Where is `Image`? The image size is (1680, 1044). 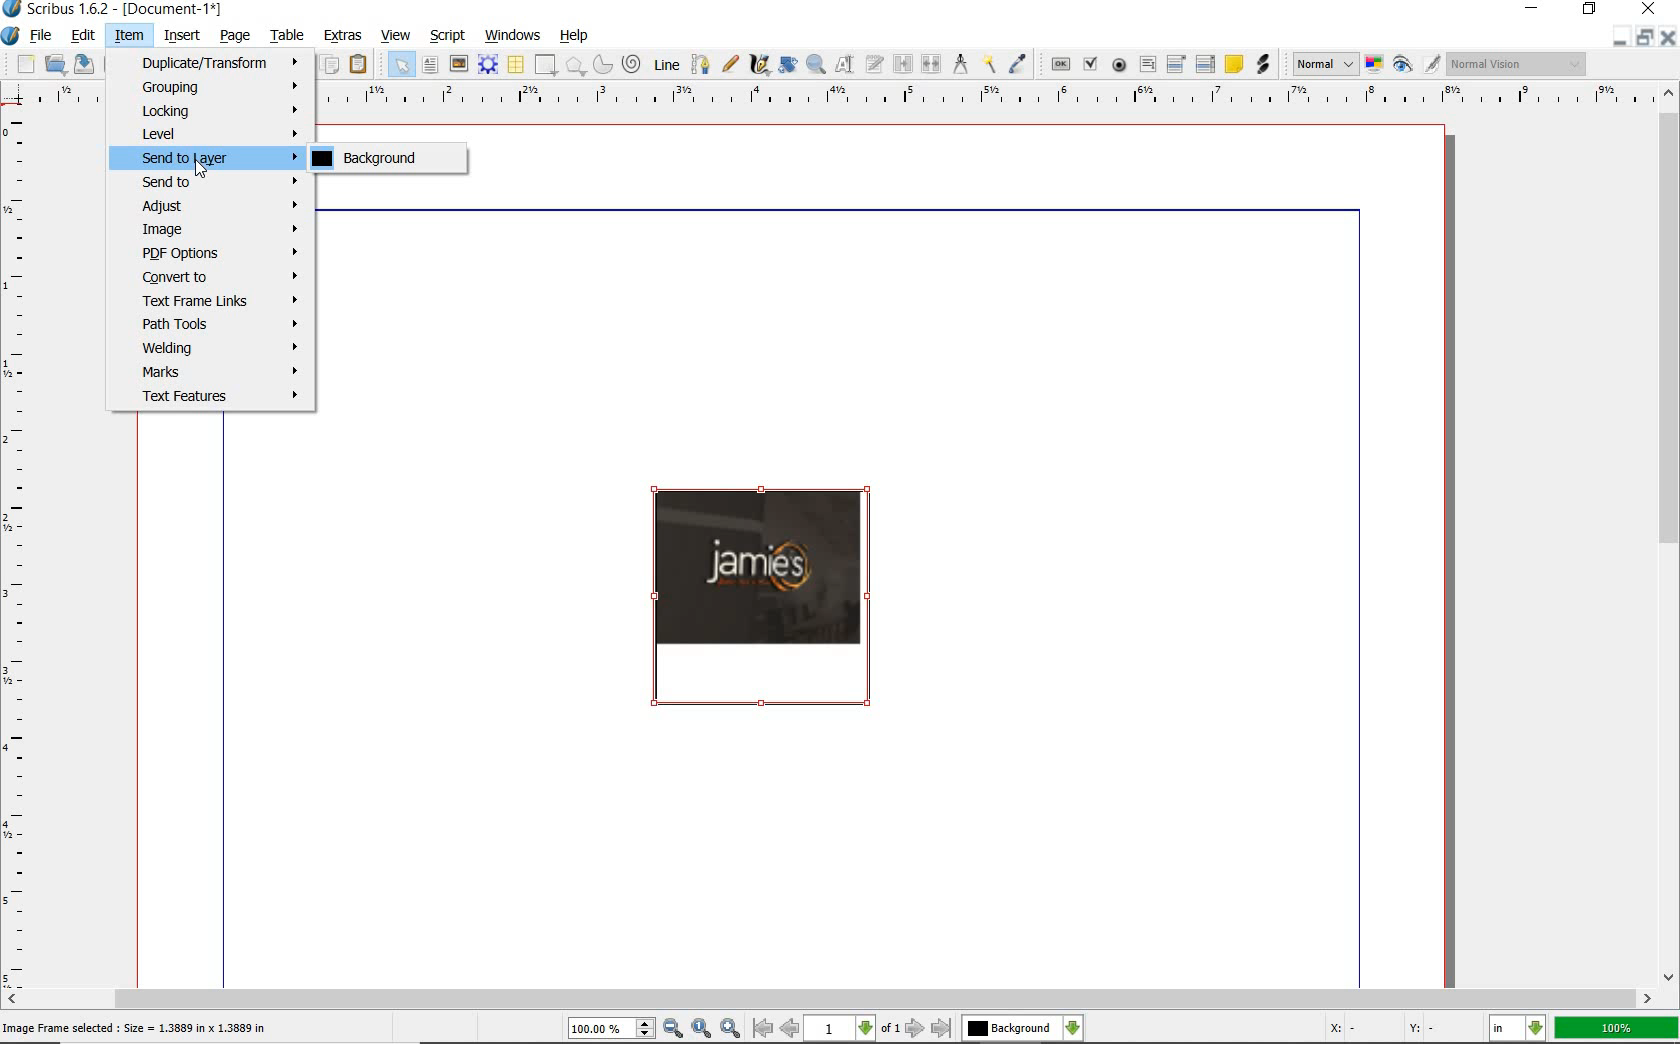
Image is located at coordinates (211, 229).